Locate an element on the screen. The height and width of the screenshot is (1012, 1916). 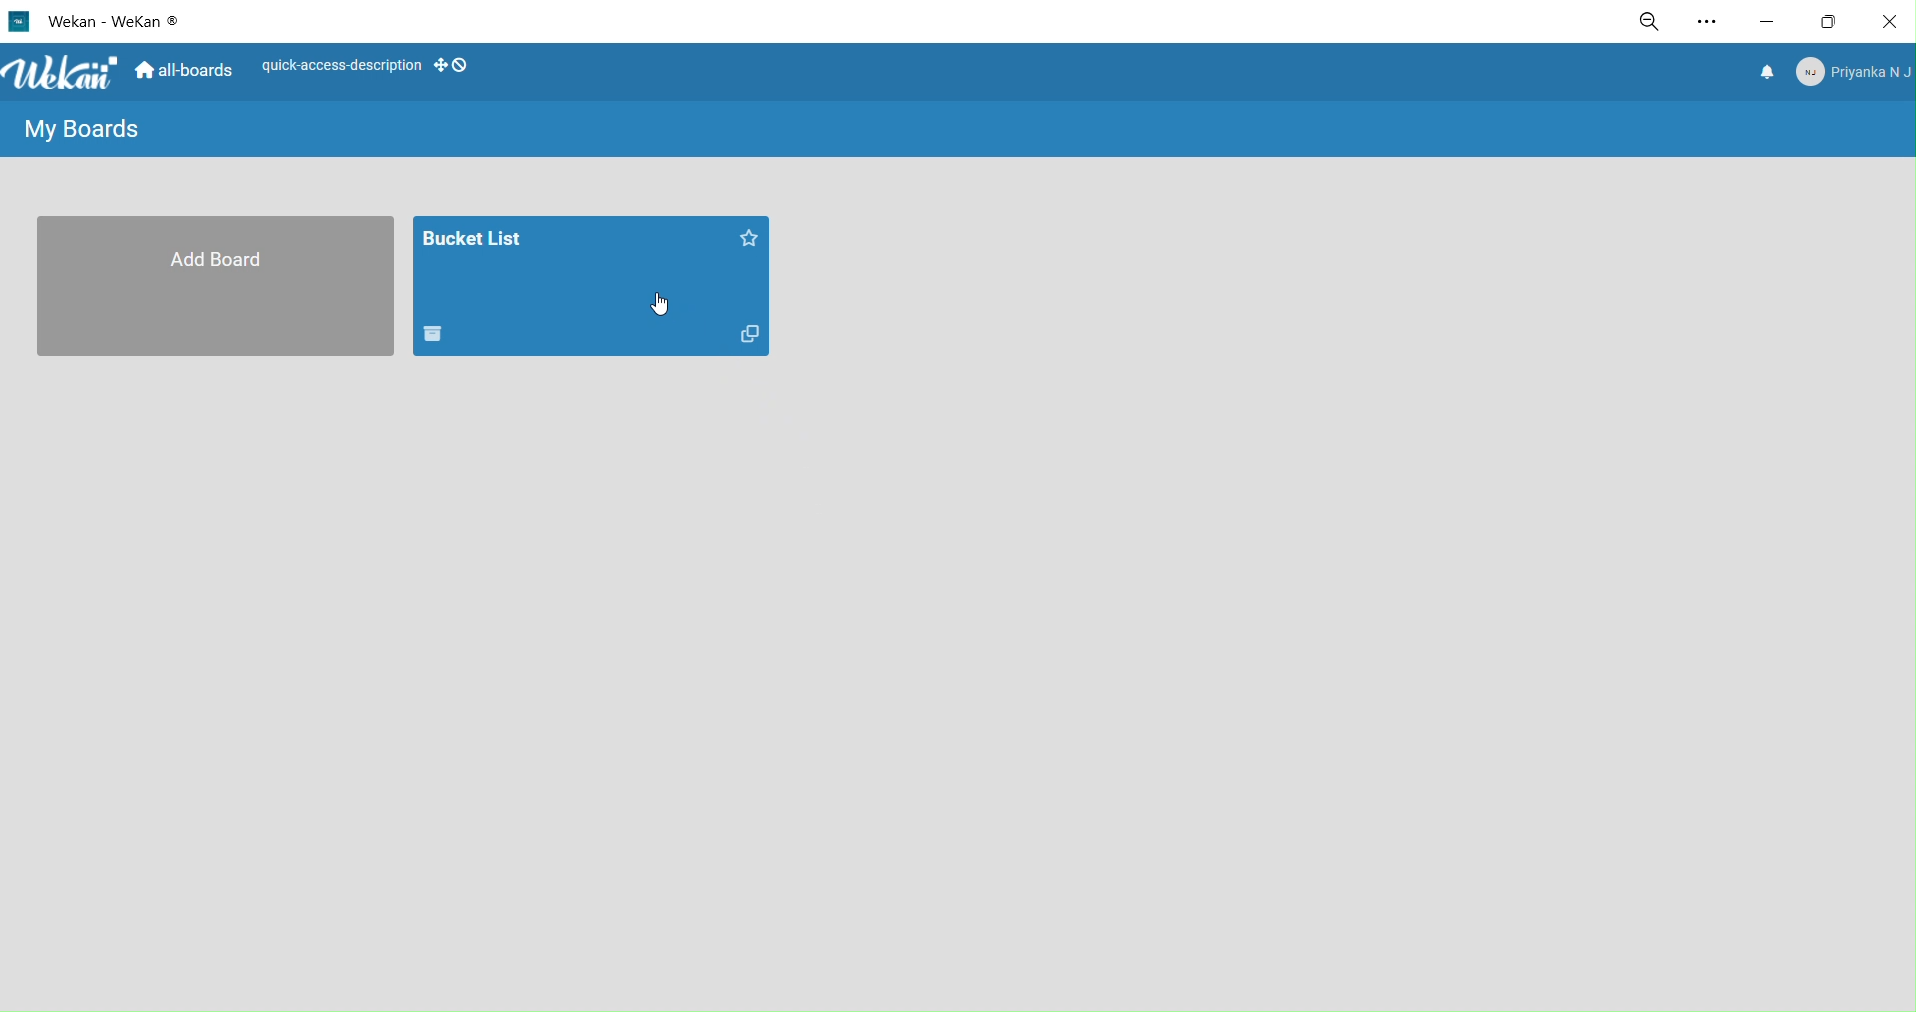
board title is located at coordinates (480, 235).